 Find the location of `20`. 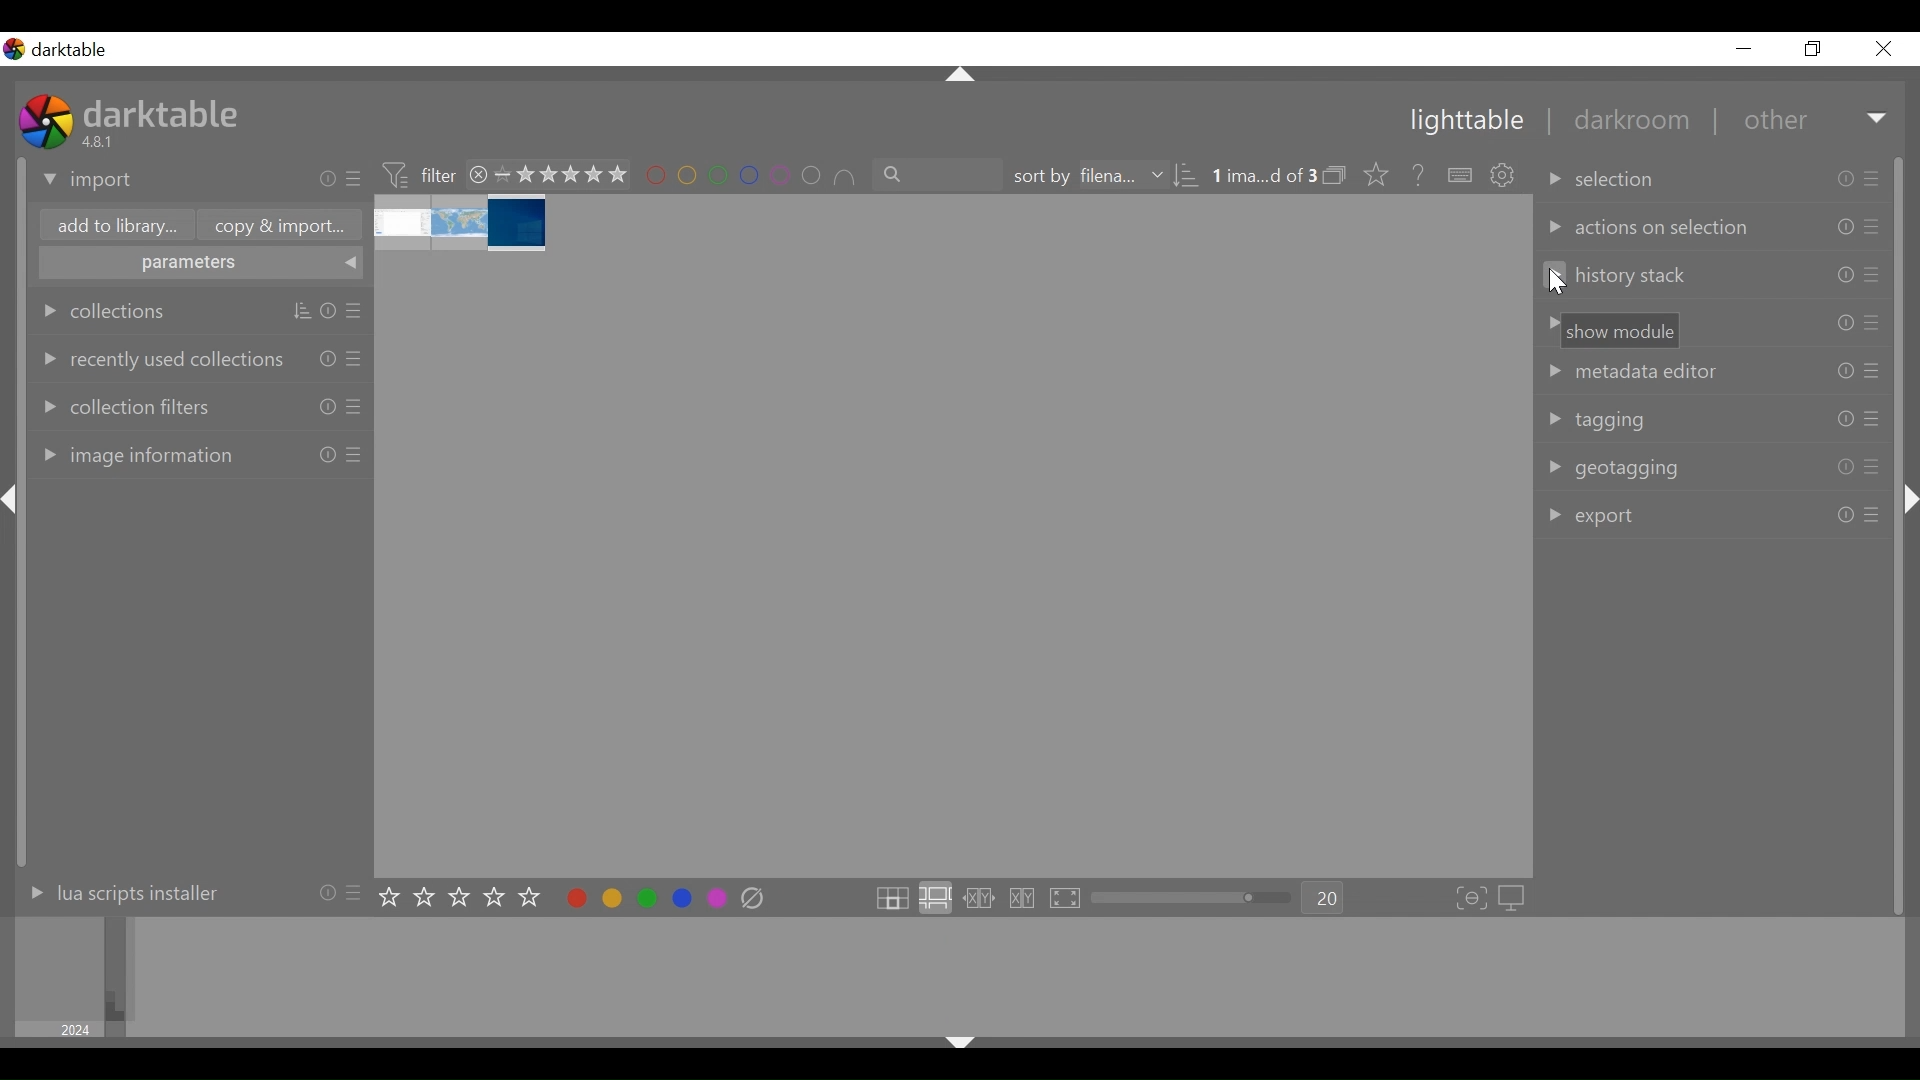

20 is located at coordinates (1324, 899).